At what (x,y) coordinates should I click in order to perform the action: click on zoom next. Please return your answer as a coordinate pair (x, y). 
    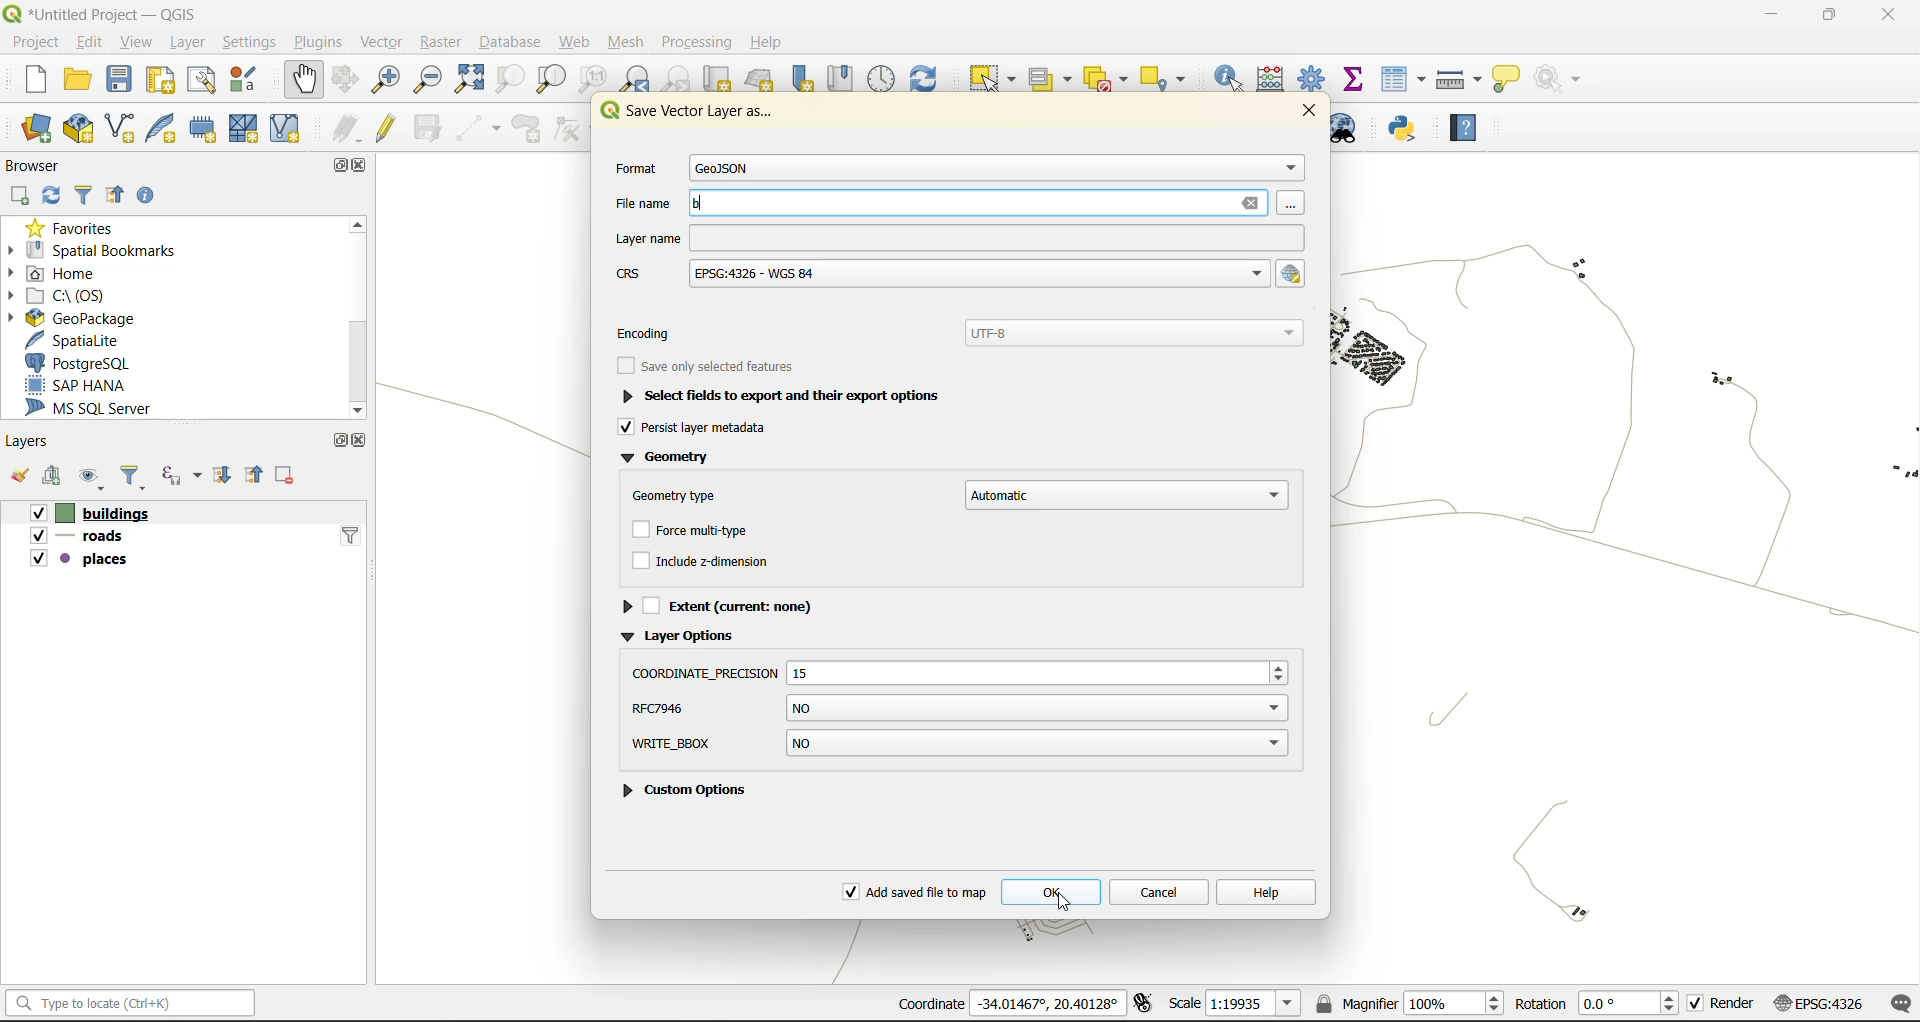
    Looking at the image, I should click on (682, 79).